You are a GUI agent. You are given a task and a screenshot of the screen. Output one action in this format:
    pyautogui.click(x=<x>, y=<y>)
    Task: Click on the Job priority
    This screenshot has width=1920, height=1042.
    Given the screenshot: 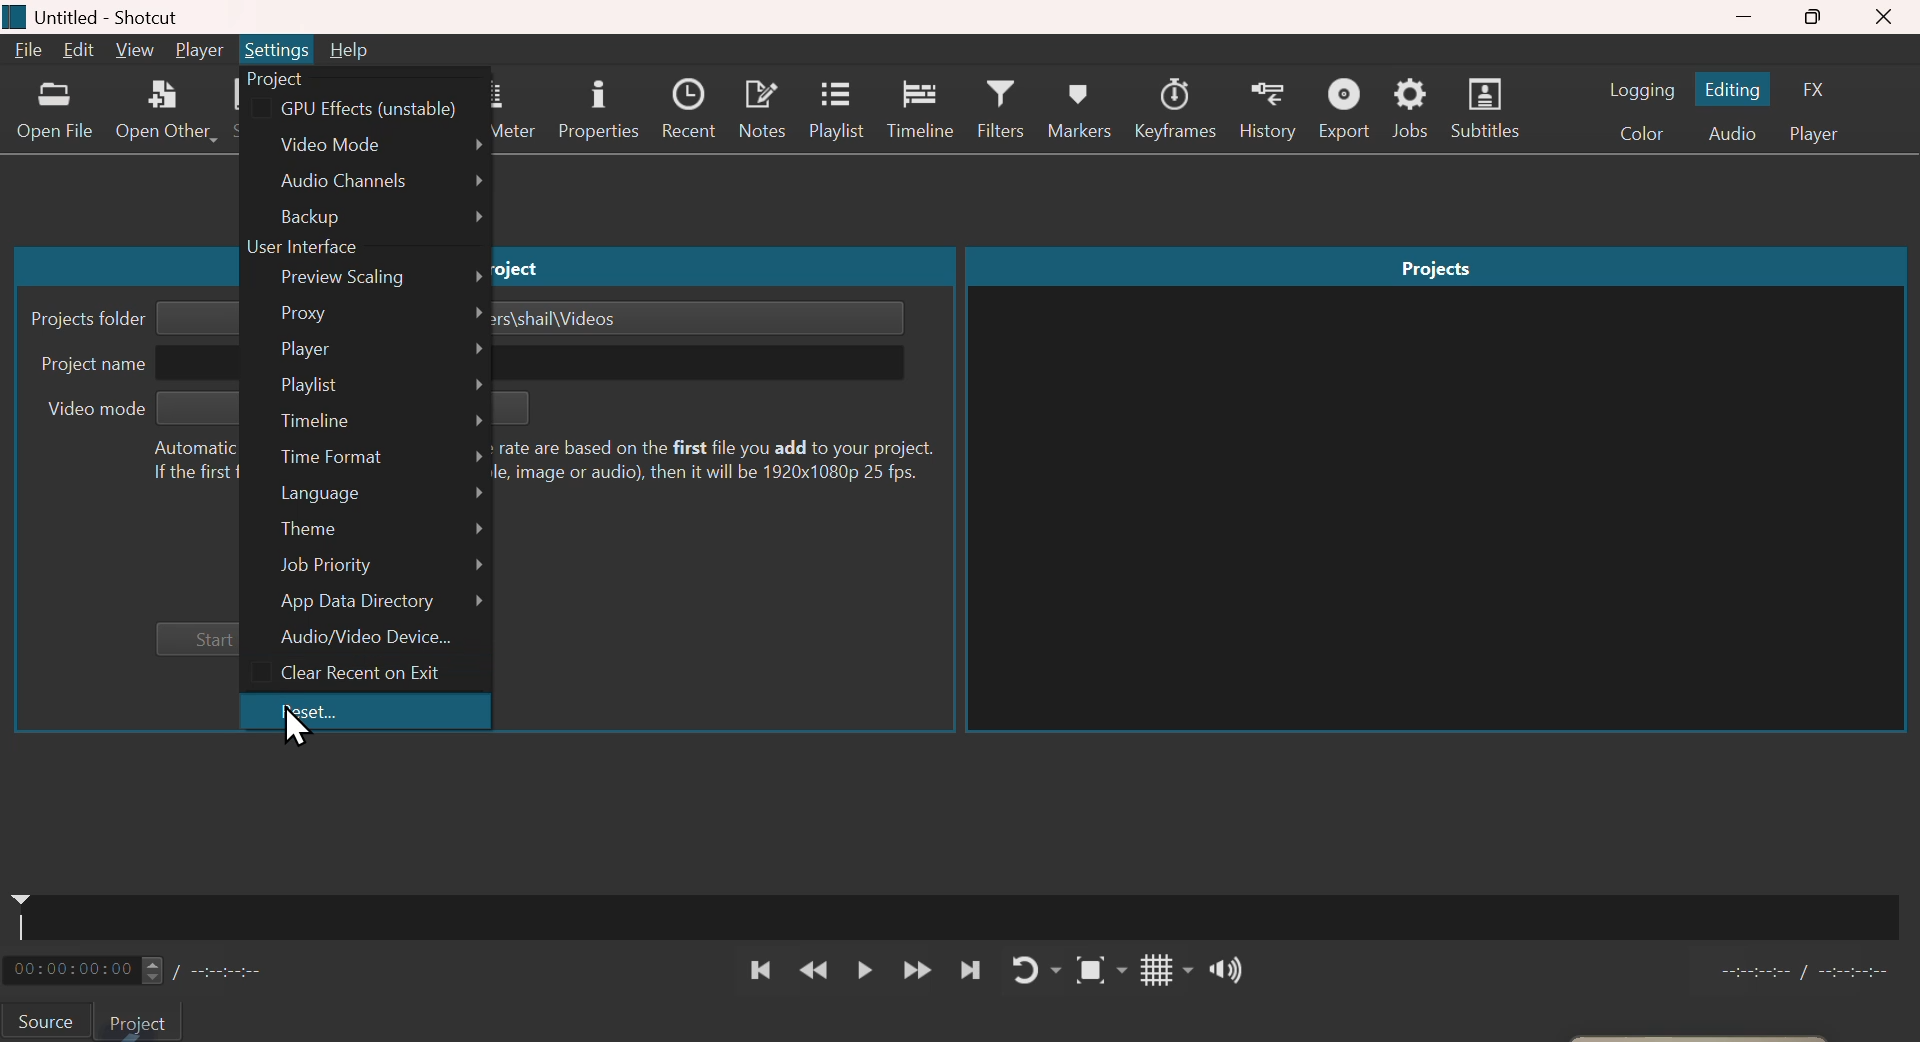 What is the action you would take?
    pyautogui.click(x=365, y=566)
    